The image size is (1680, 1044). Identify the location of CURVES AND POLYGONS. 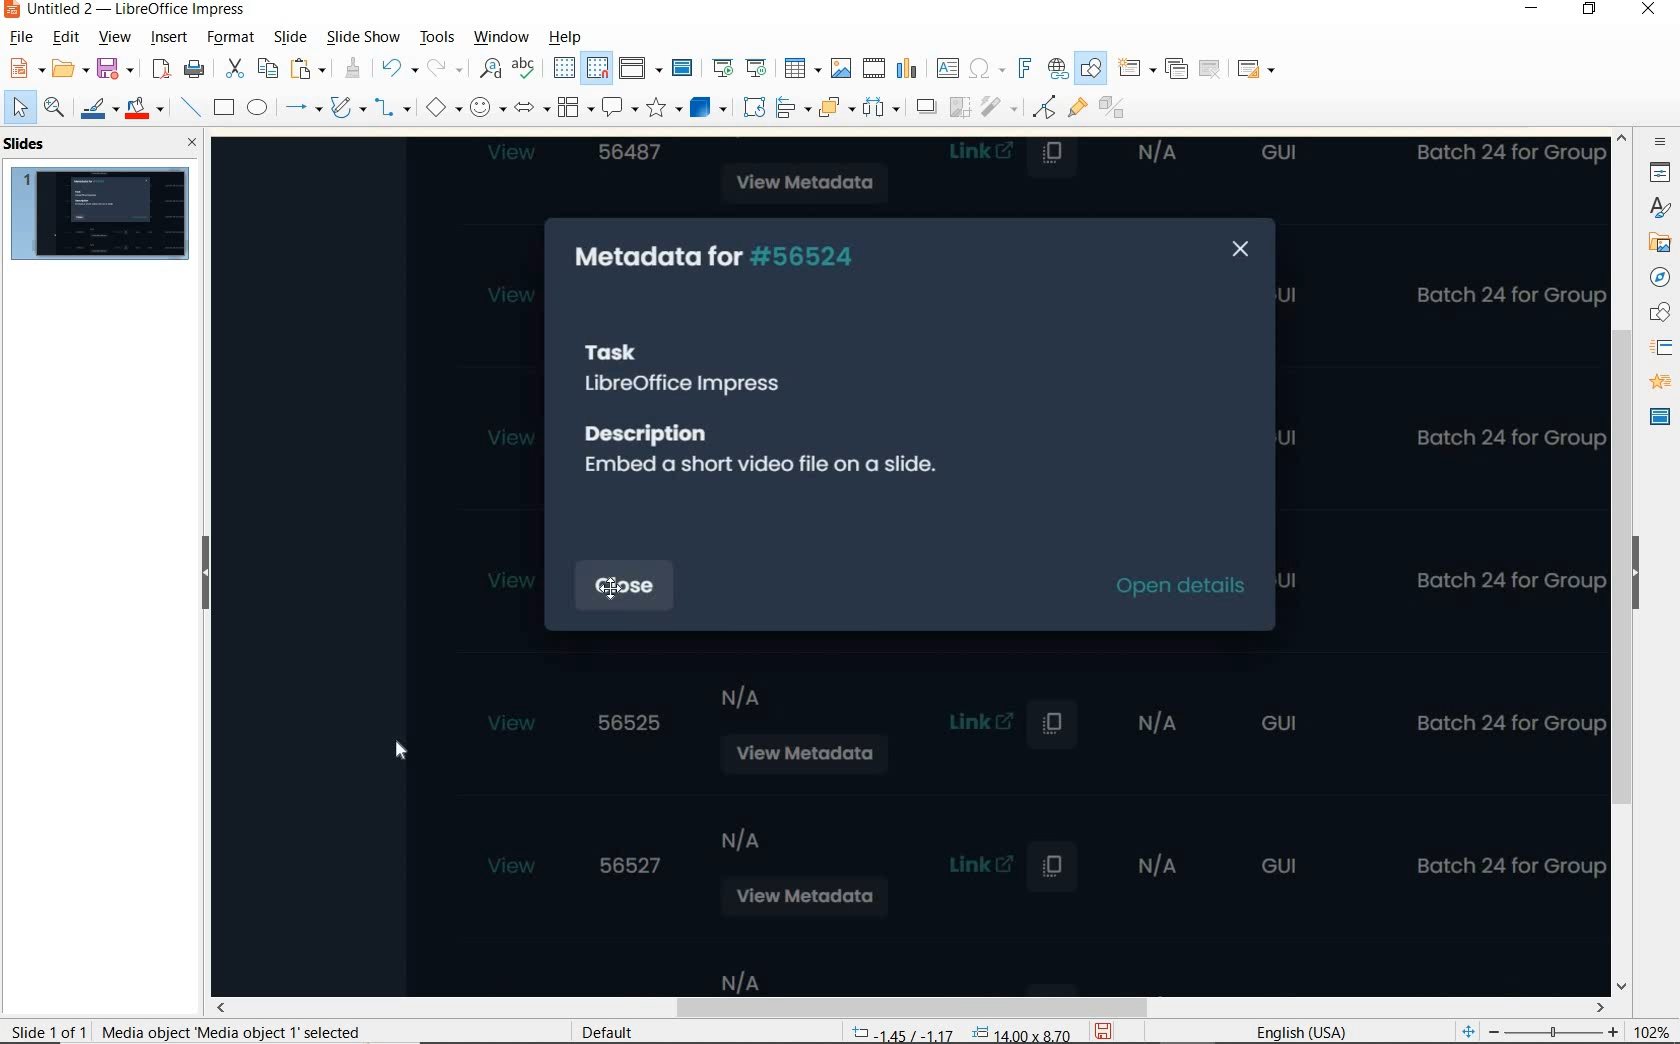
(347, 108).